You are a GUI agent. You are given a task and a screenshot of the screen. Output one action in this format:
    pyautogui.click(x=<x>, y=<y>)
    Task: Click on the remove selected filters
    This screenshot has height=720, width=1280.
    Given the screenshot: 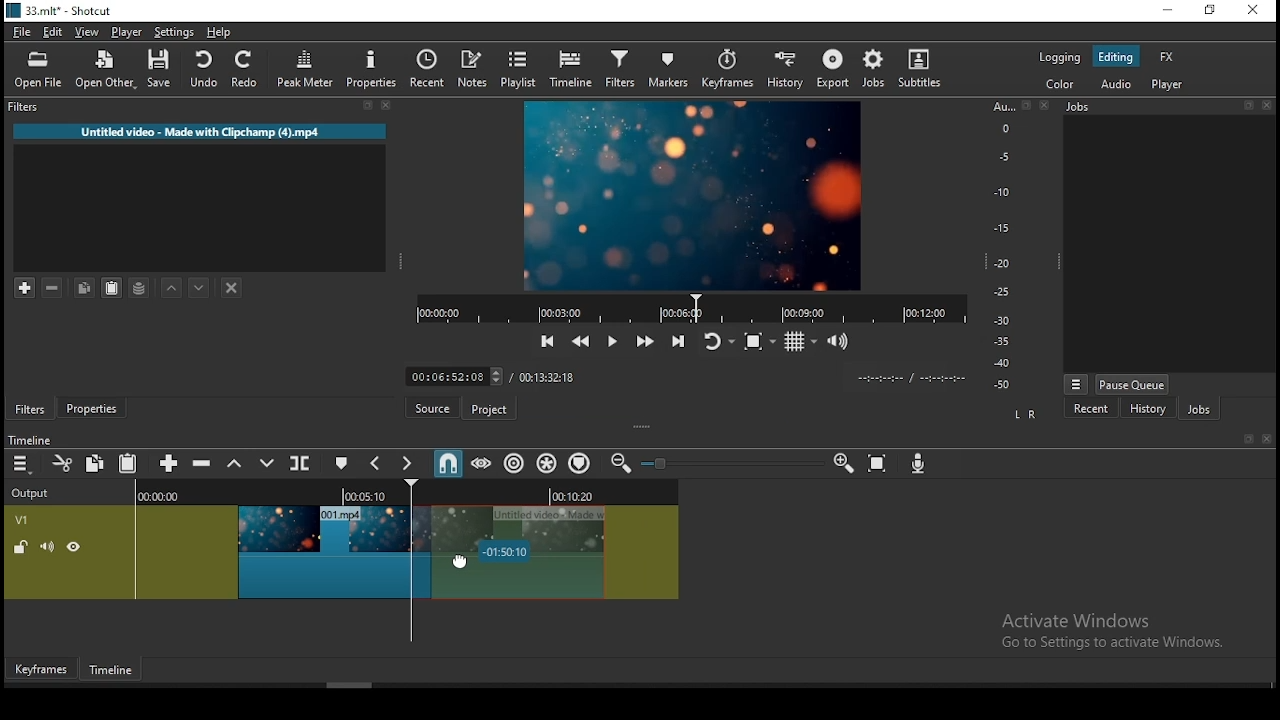 What is the action you would take?
    pyautogui.click(x=58, y=288)
    